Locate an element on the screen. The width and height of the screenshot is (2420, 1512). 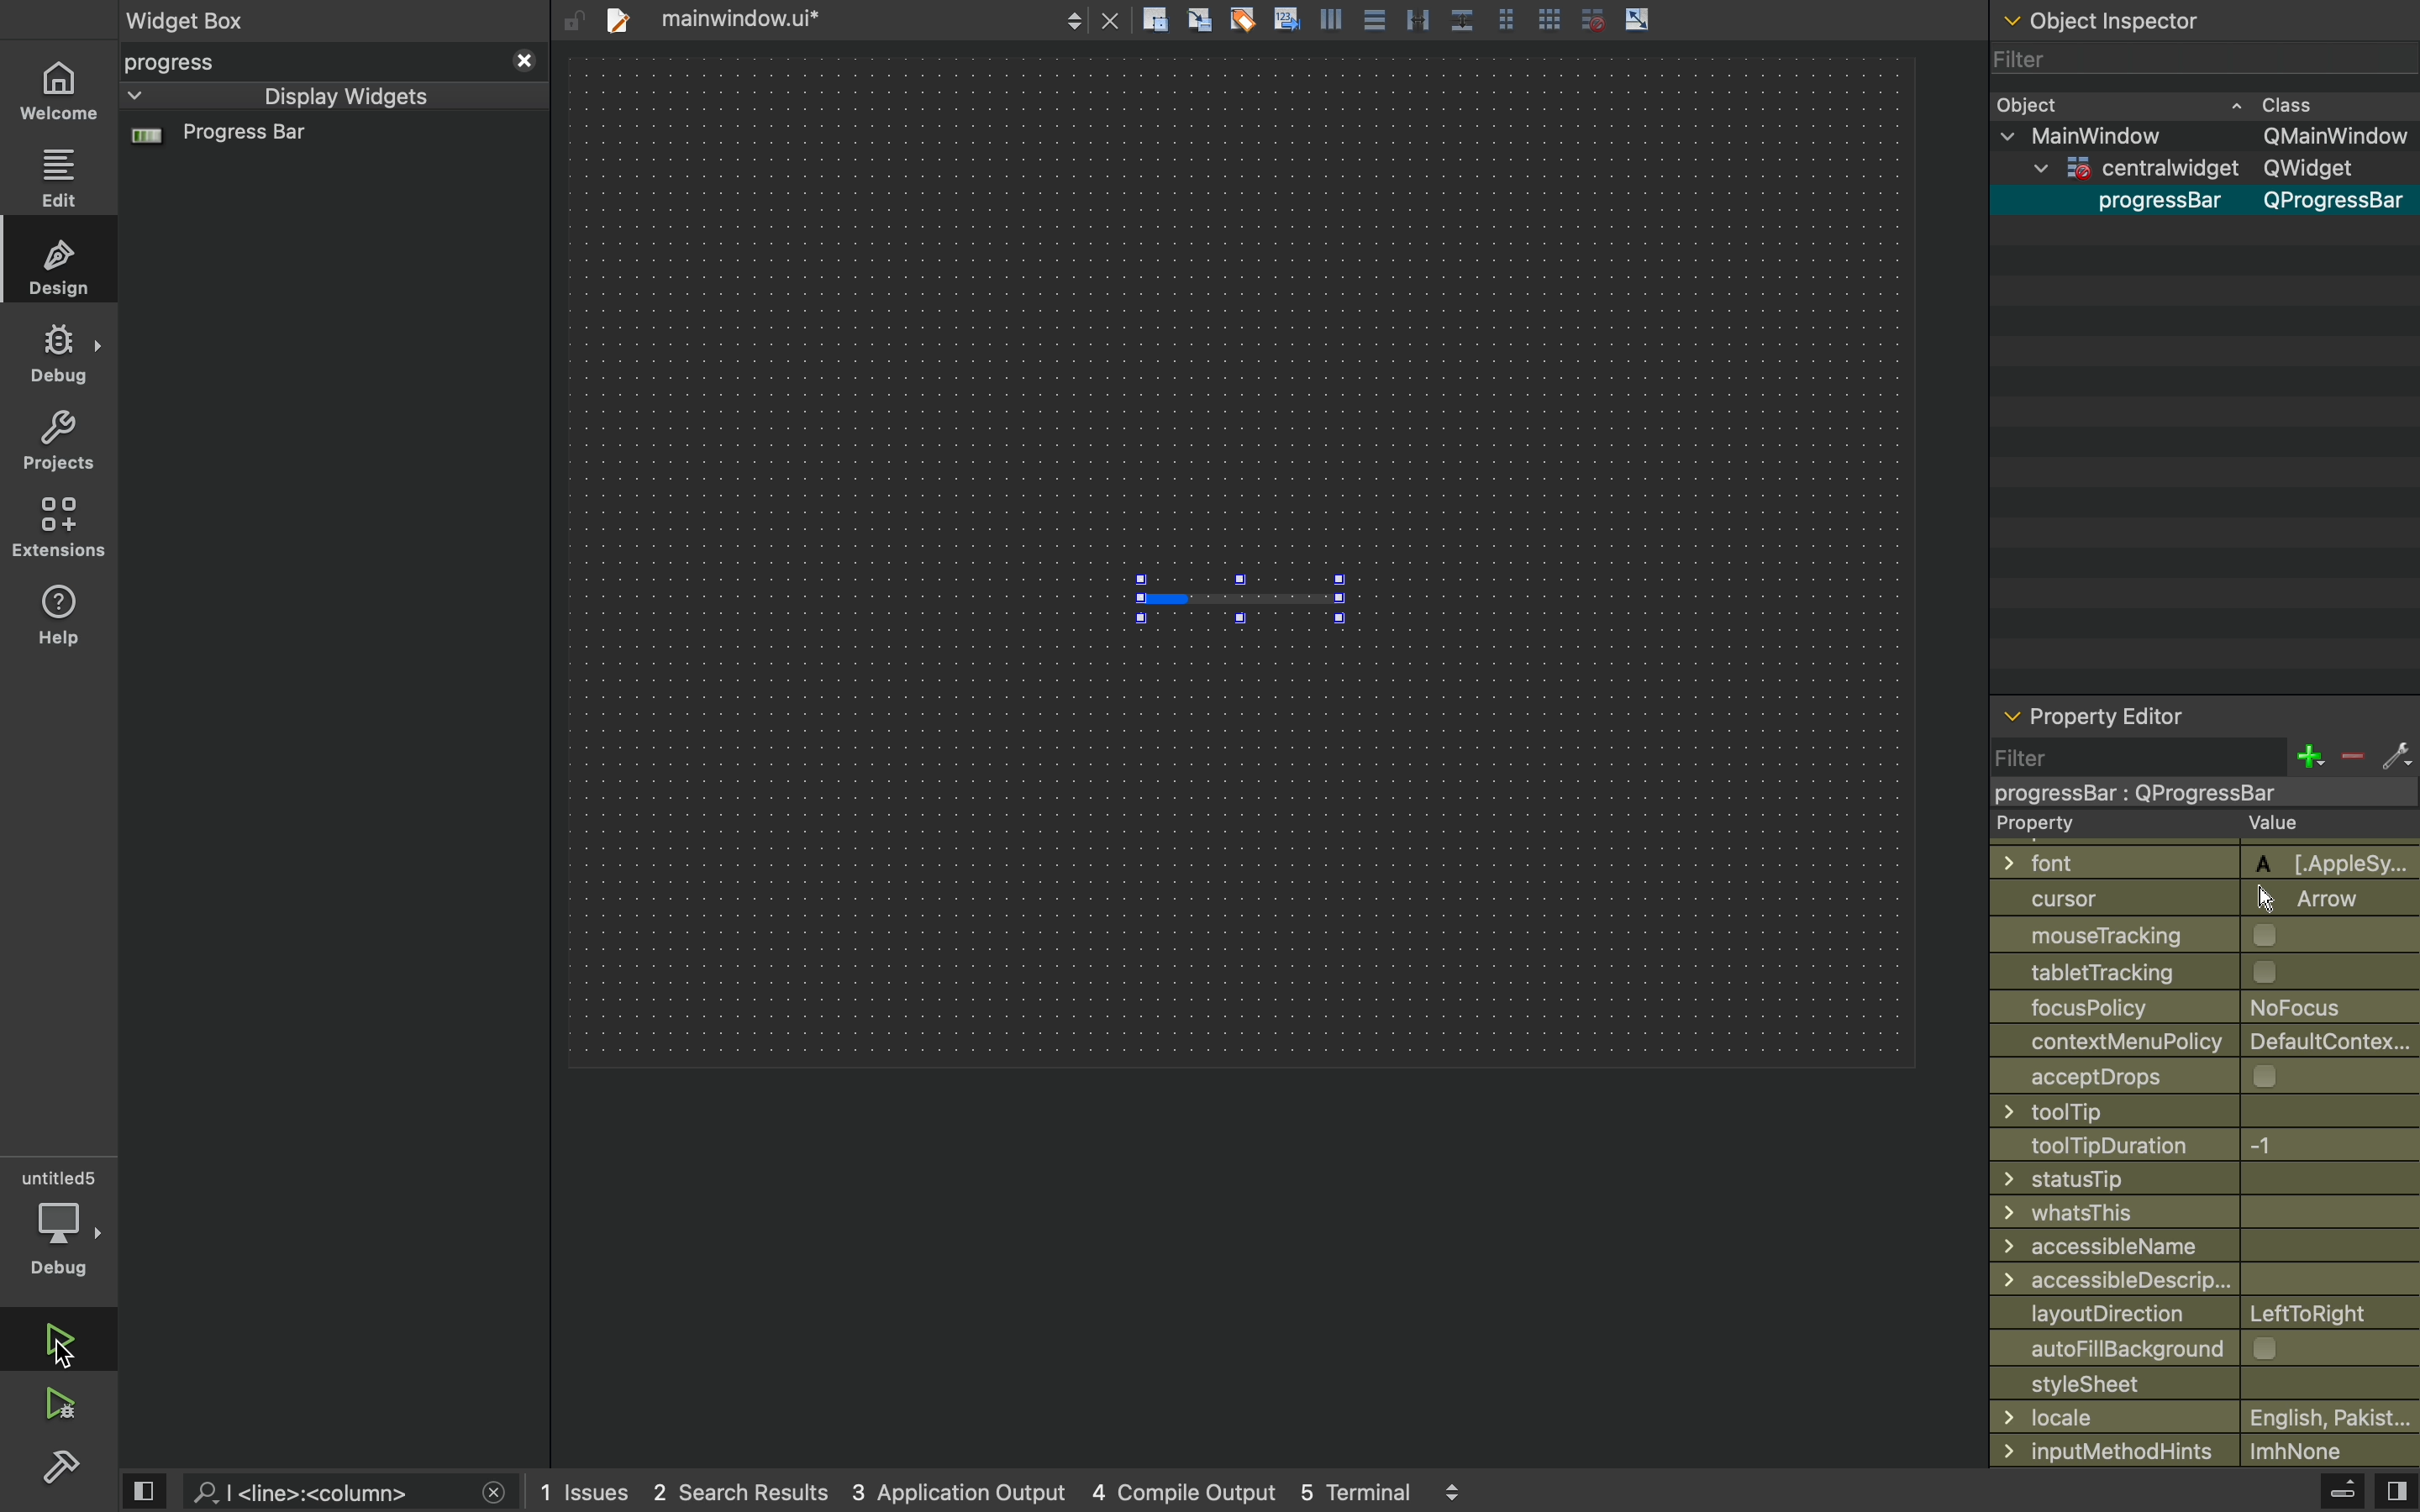
acceptdrops is located at coordinates (2188, 1074).